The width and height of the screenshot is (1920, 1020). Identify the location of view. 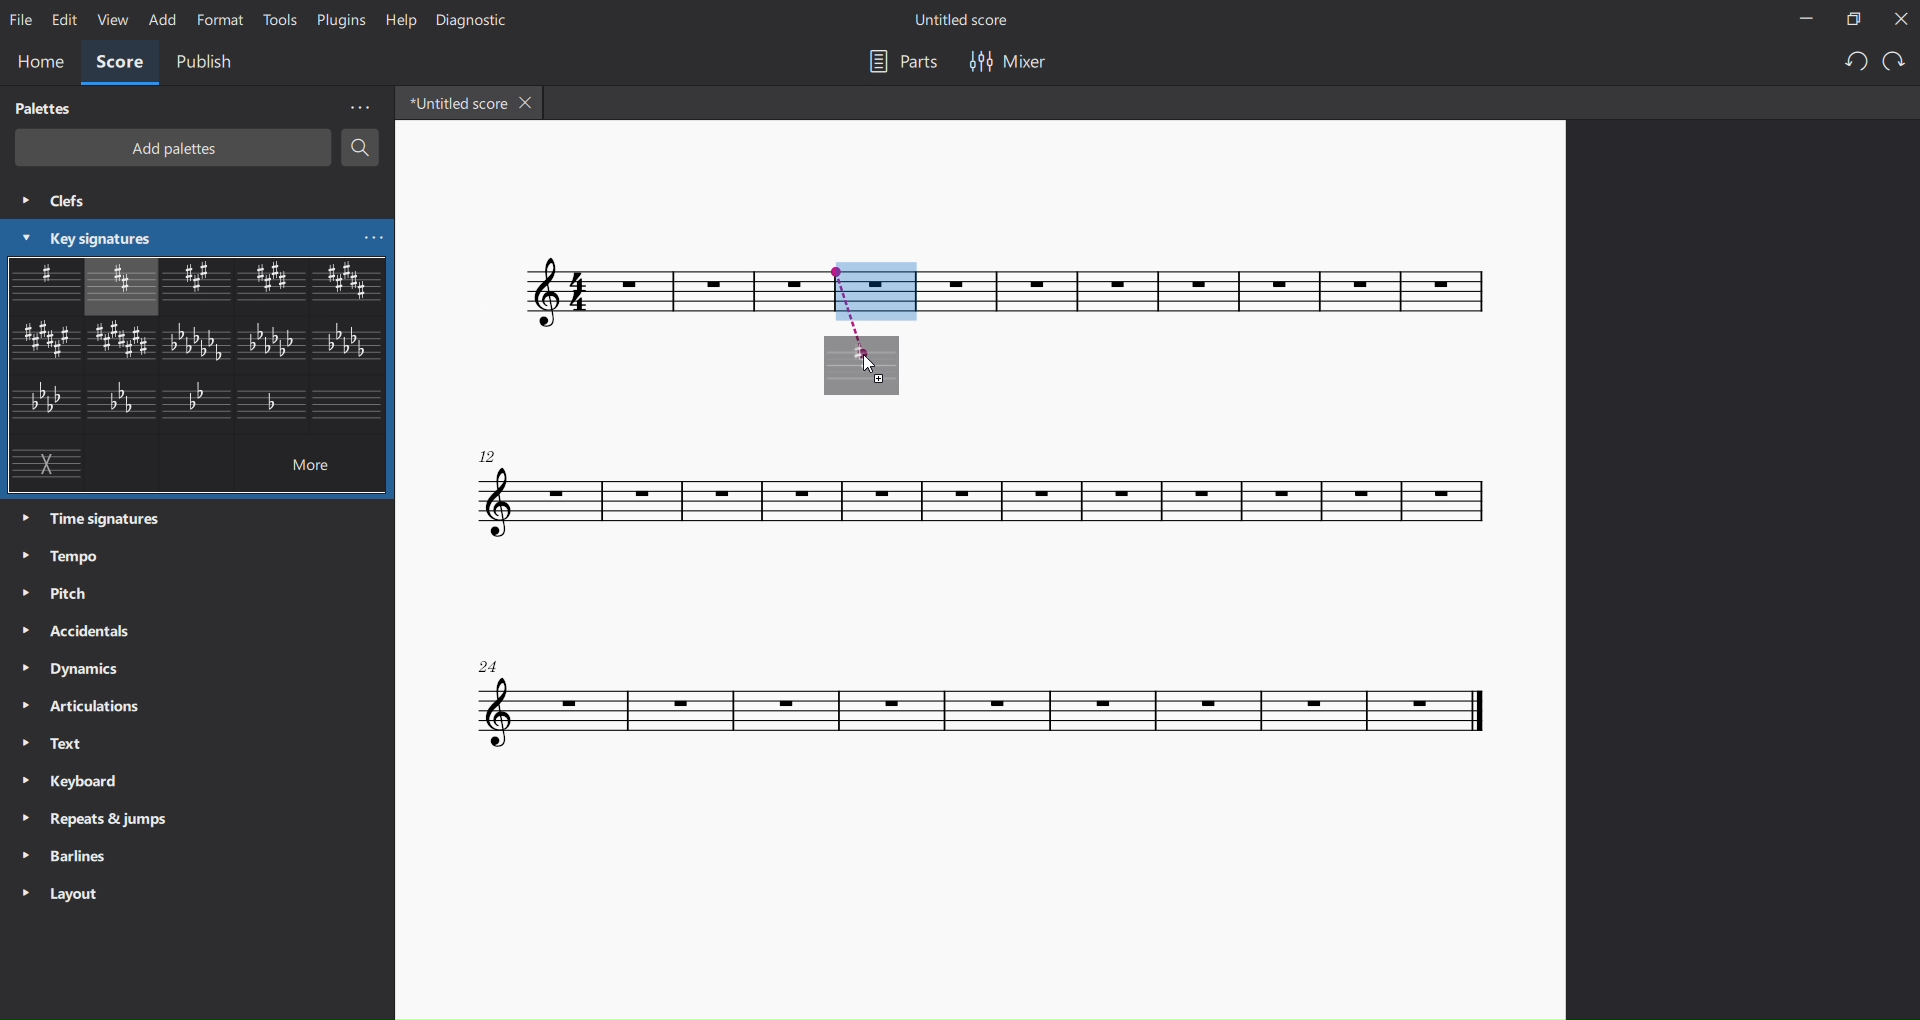
(112, 19).